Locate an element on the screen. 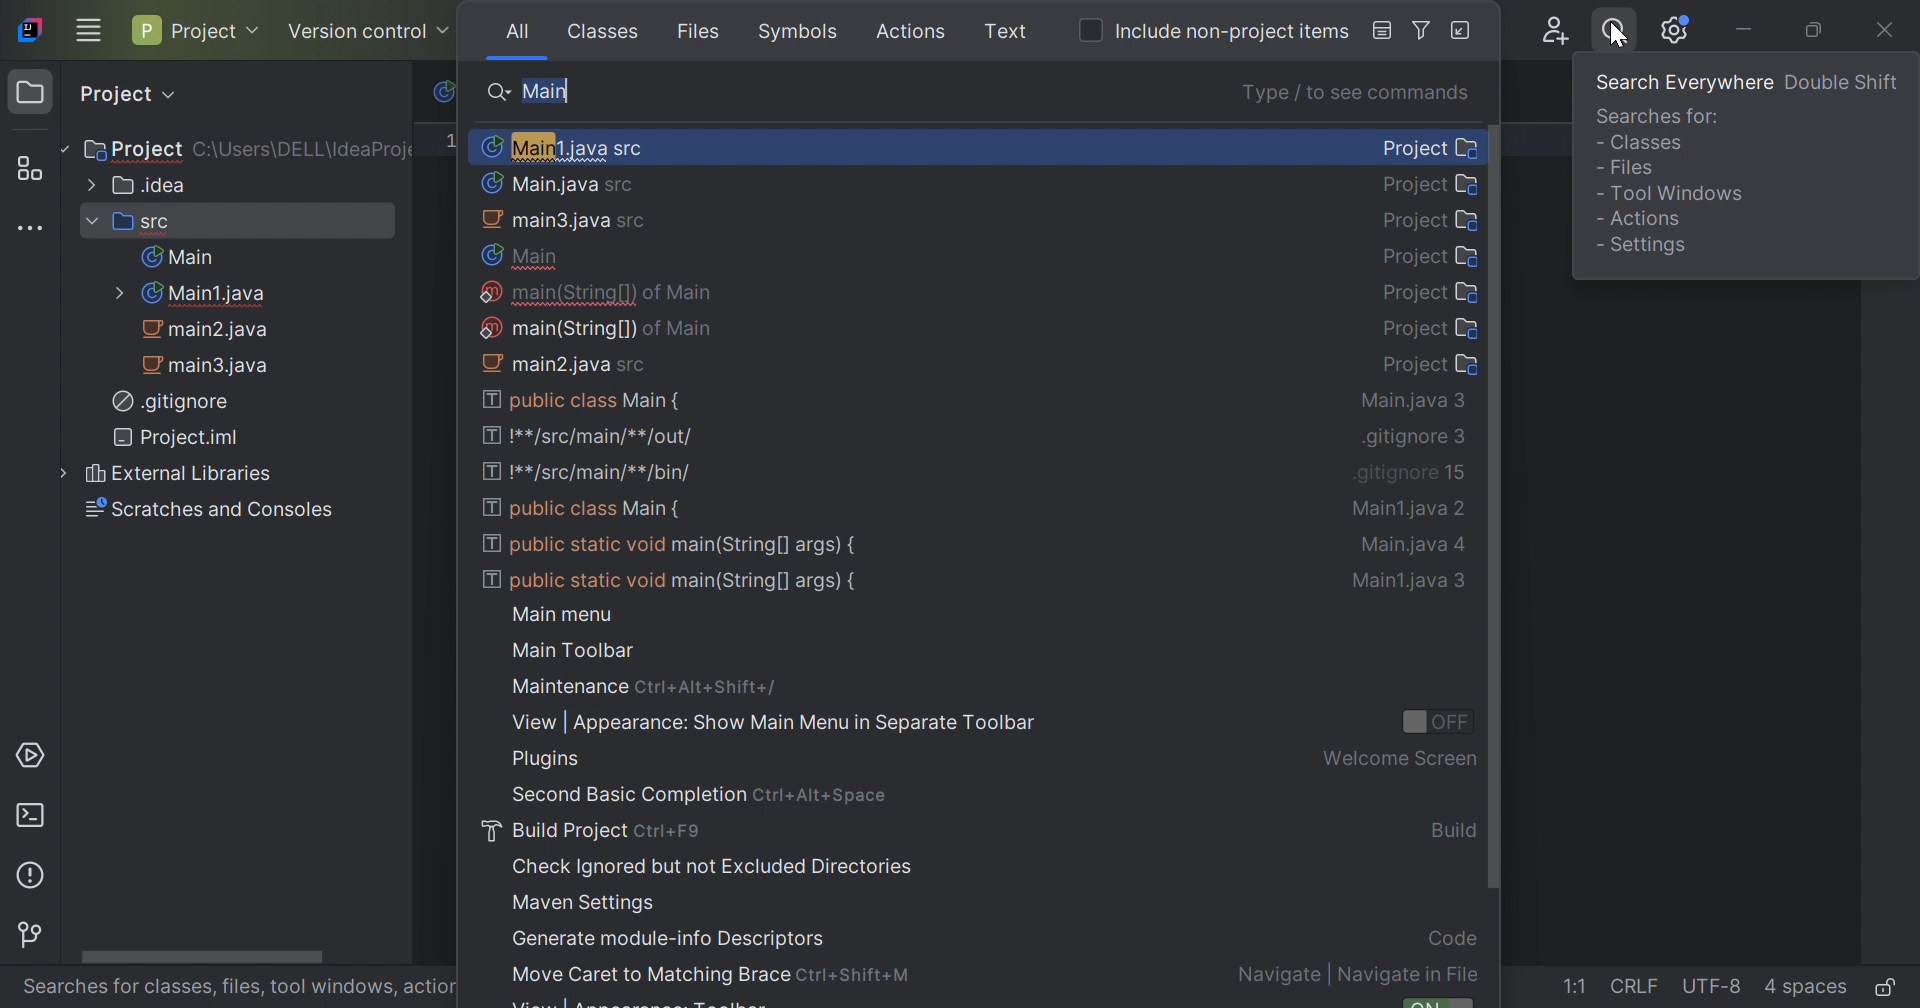  Maven Settings is located at coordinates (585, 905).